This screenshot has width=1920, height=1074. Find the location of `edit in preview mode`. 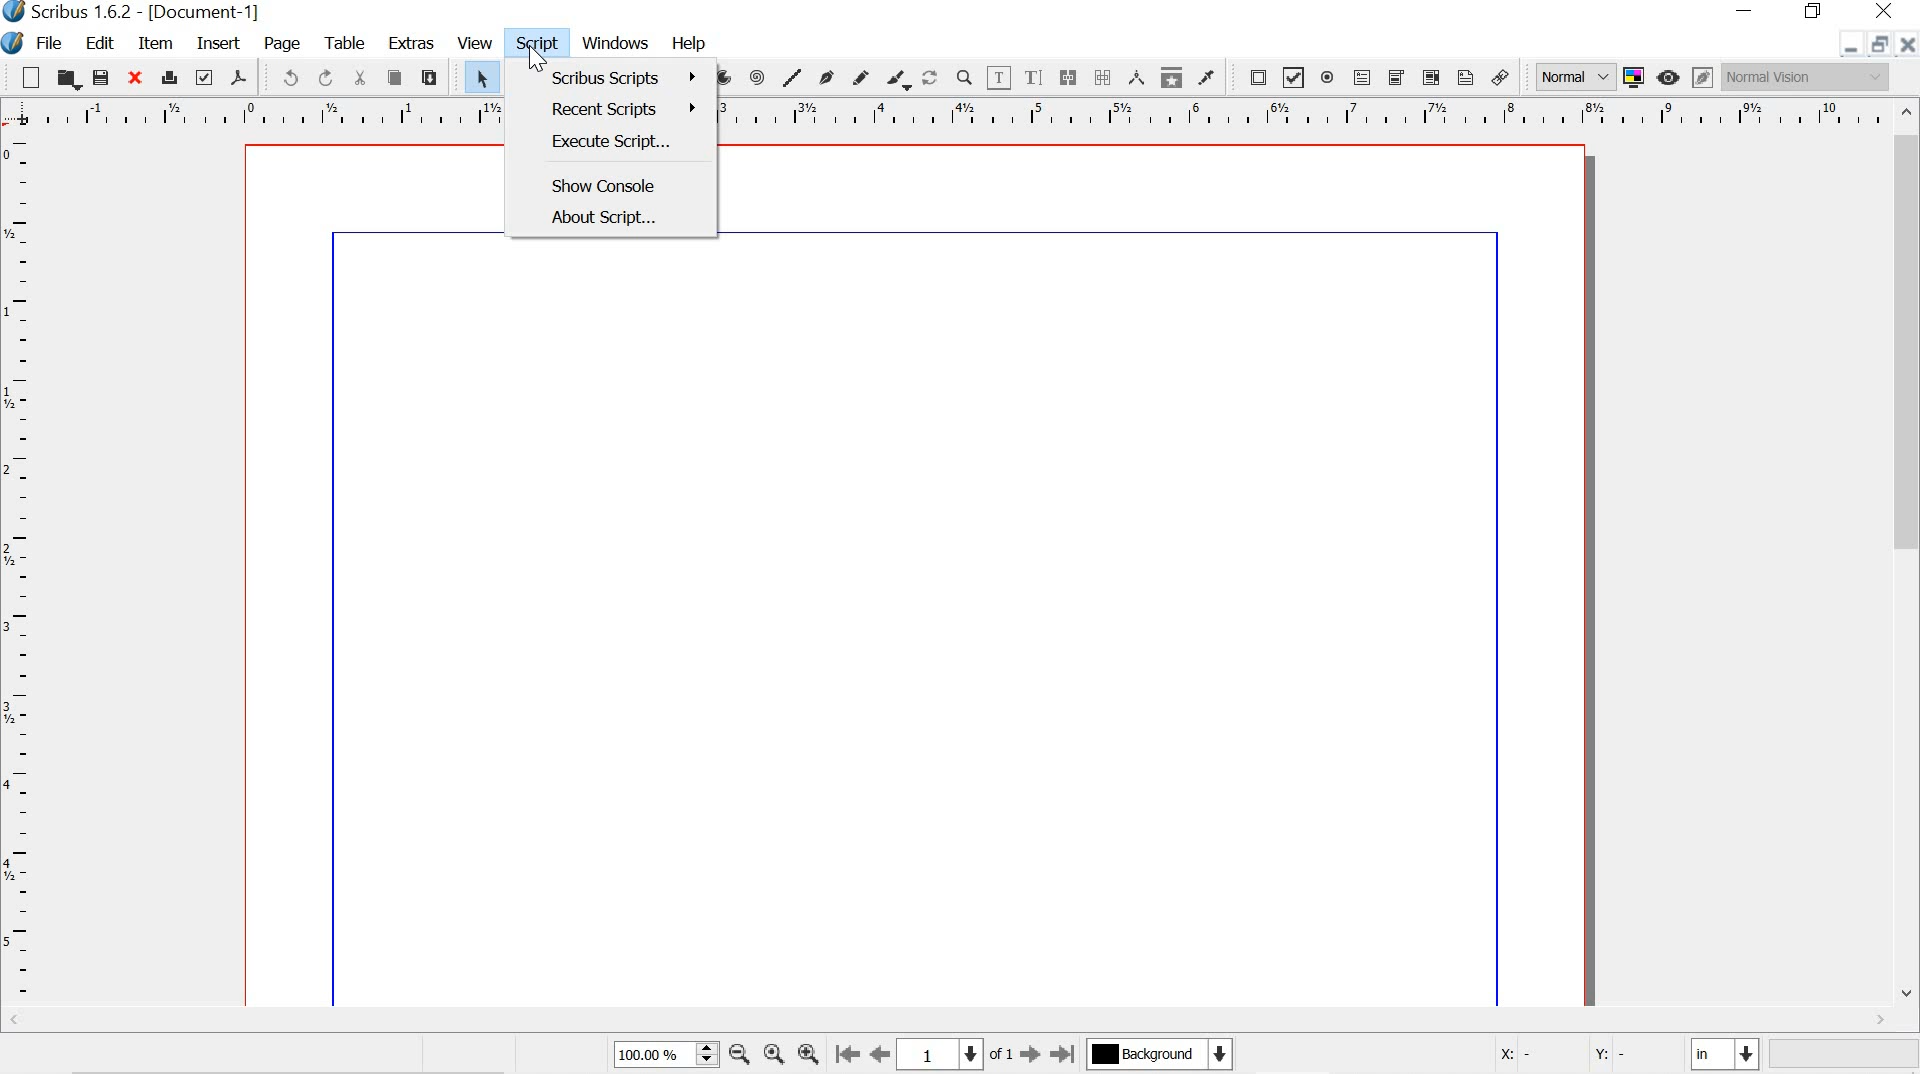

edit in preview mode is located at coordinates (1702, 76).